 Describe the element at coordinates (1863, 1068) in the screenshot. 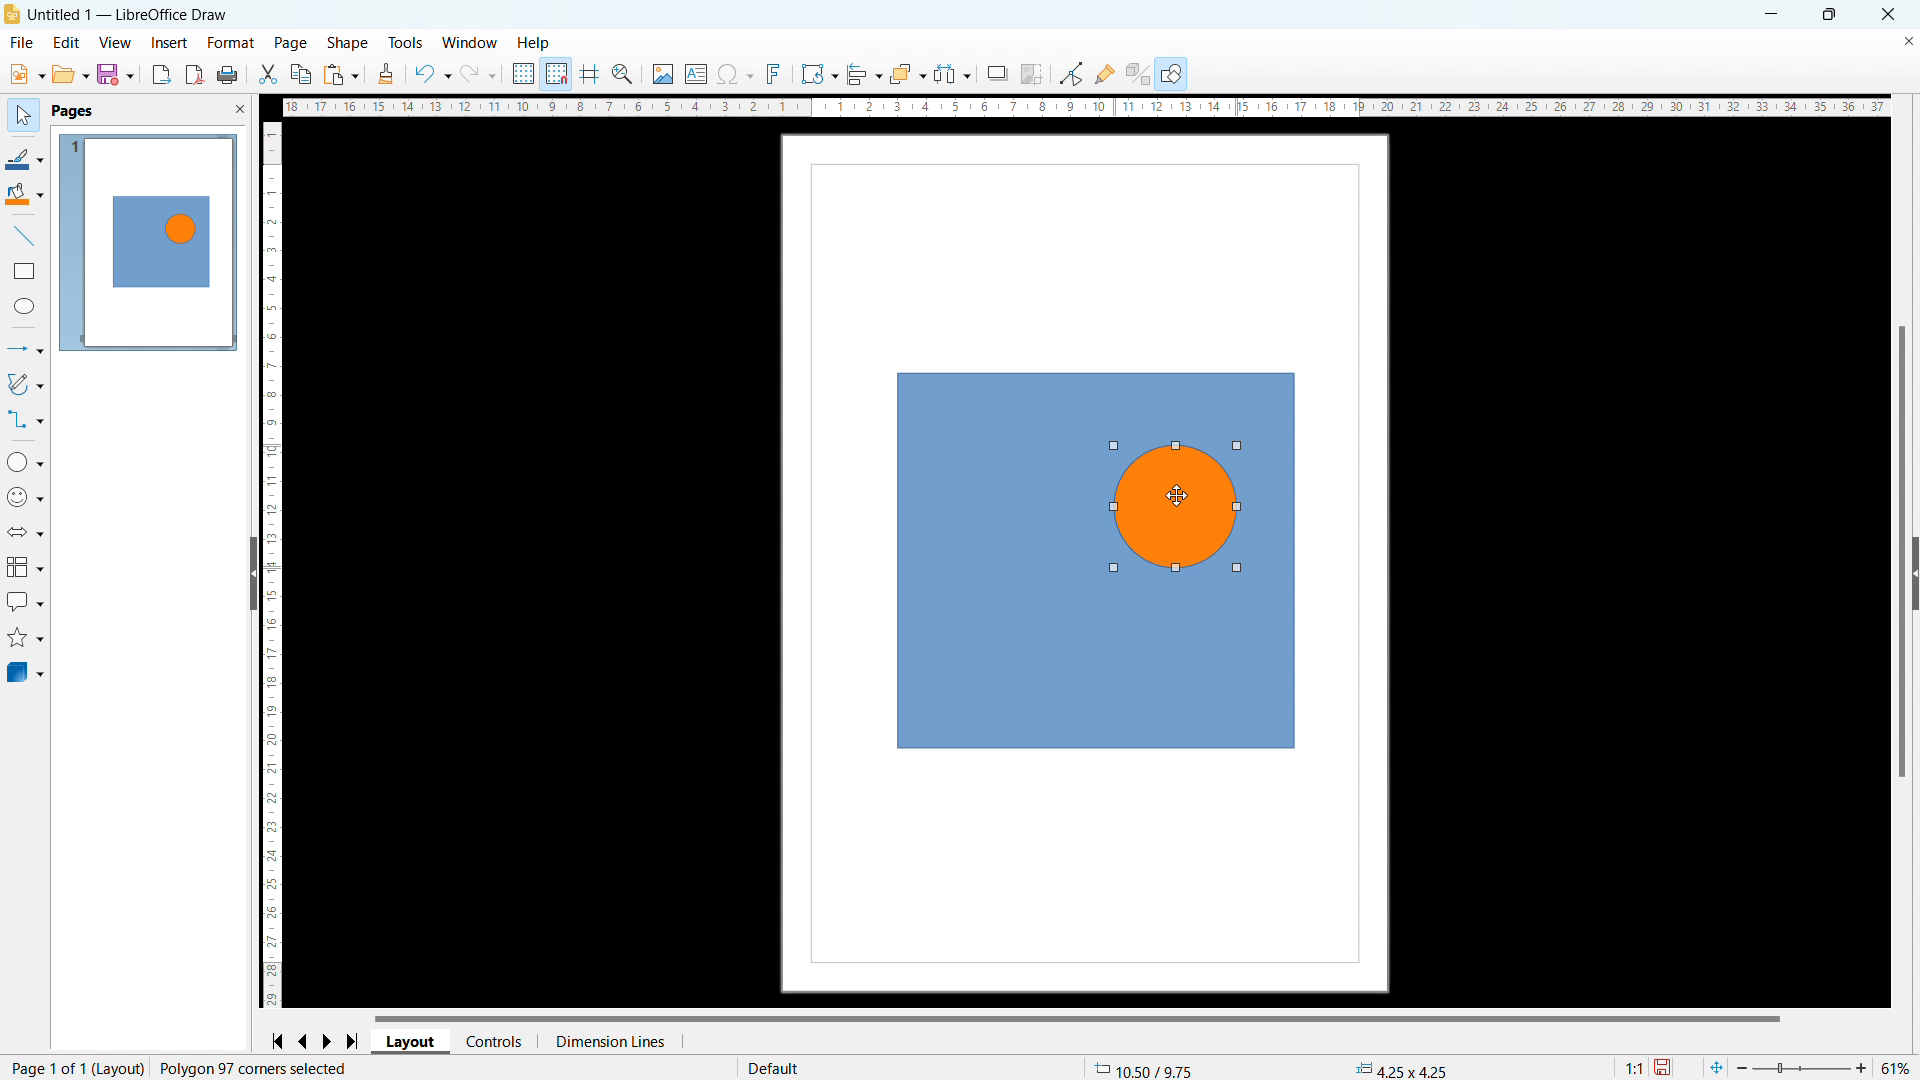

I see `zoom in` at that location.